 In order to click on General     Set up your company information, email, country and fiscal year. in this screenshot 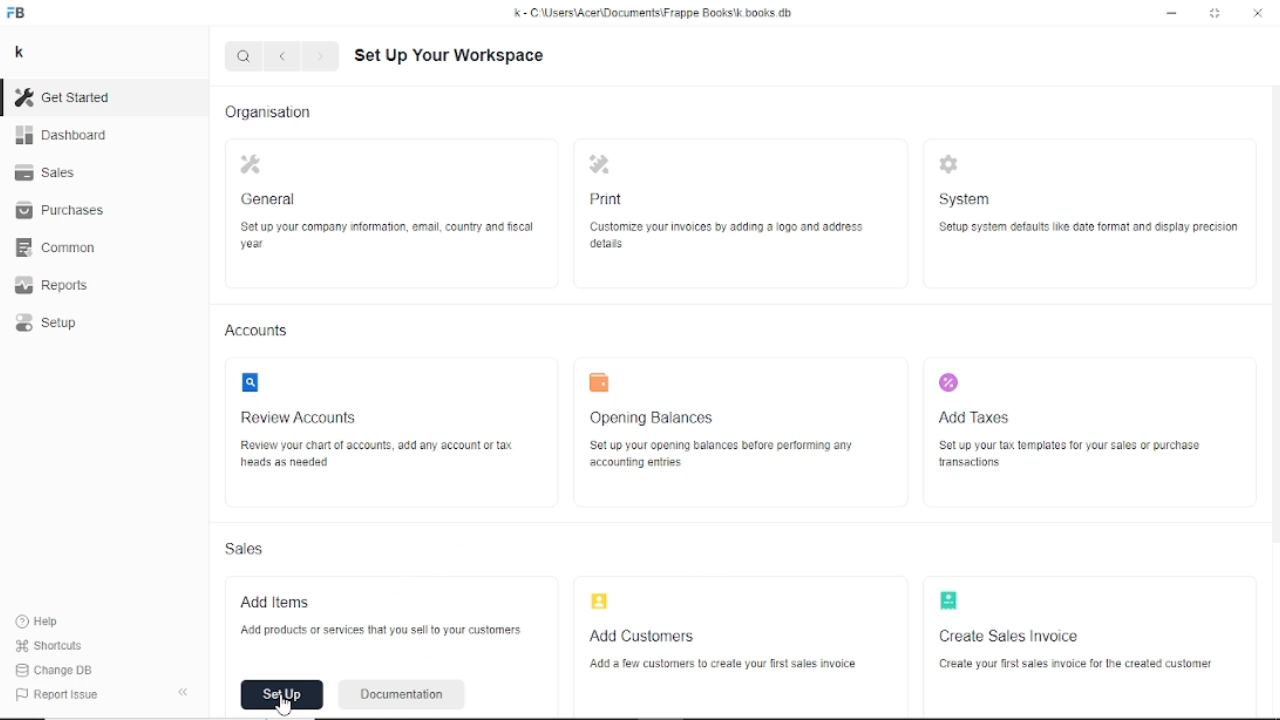, I will do `click(386, 203)`.